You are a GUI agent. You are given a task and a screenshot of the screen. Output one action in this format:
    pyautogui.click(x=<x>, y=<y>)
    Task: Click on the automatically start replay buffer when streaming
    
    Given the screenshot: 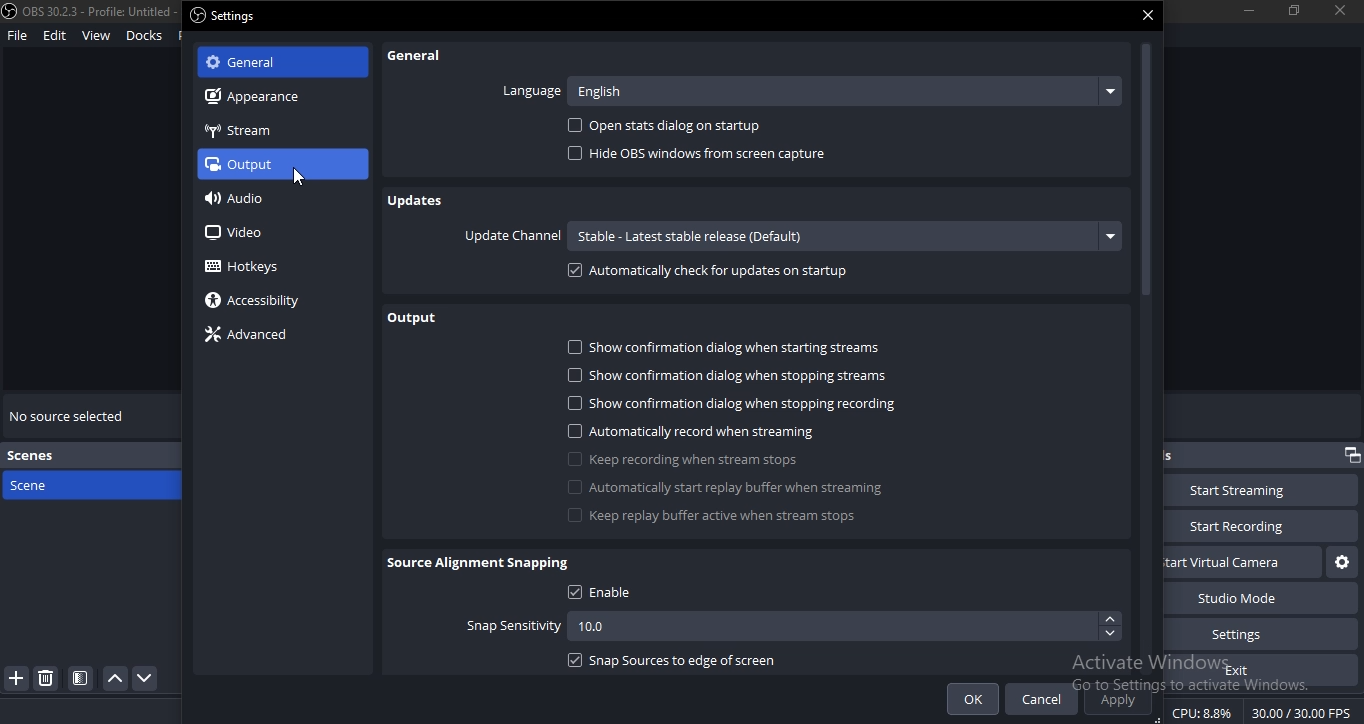 What is the action you would take?
    pyautogui.click(x=737, y=487)
    